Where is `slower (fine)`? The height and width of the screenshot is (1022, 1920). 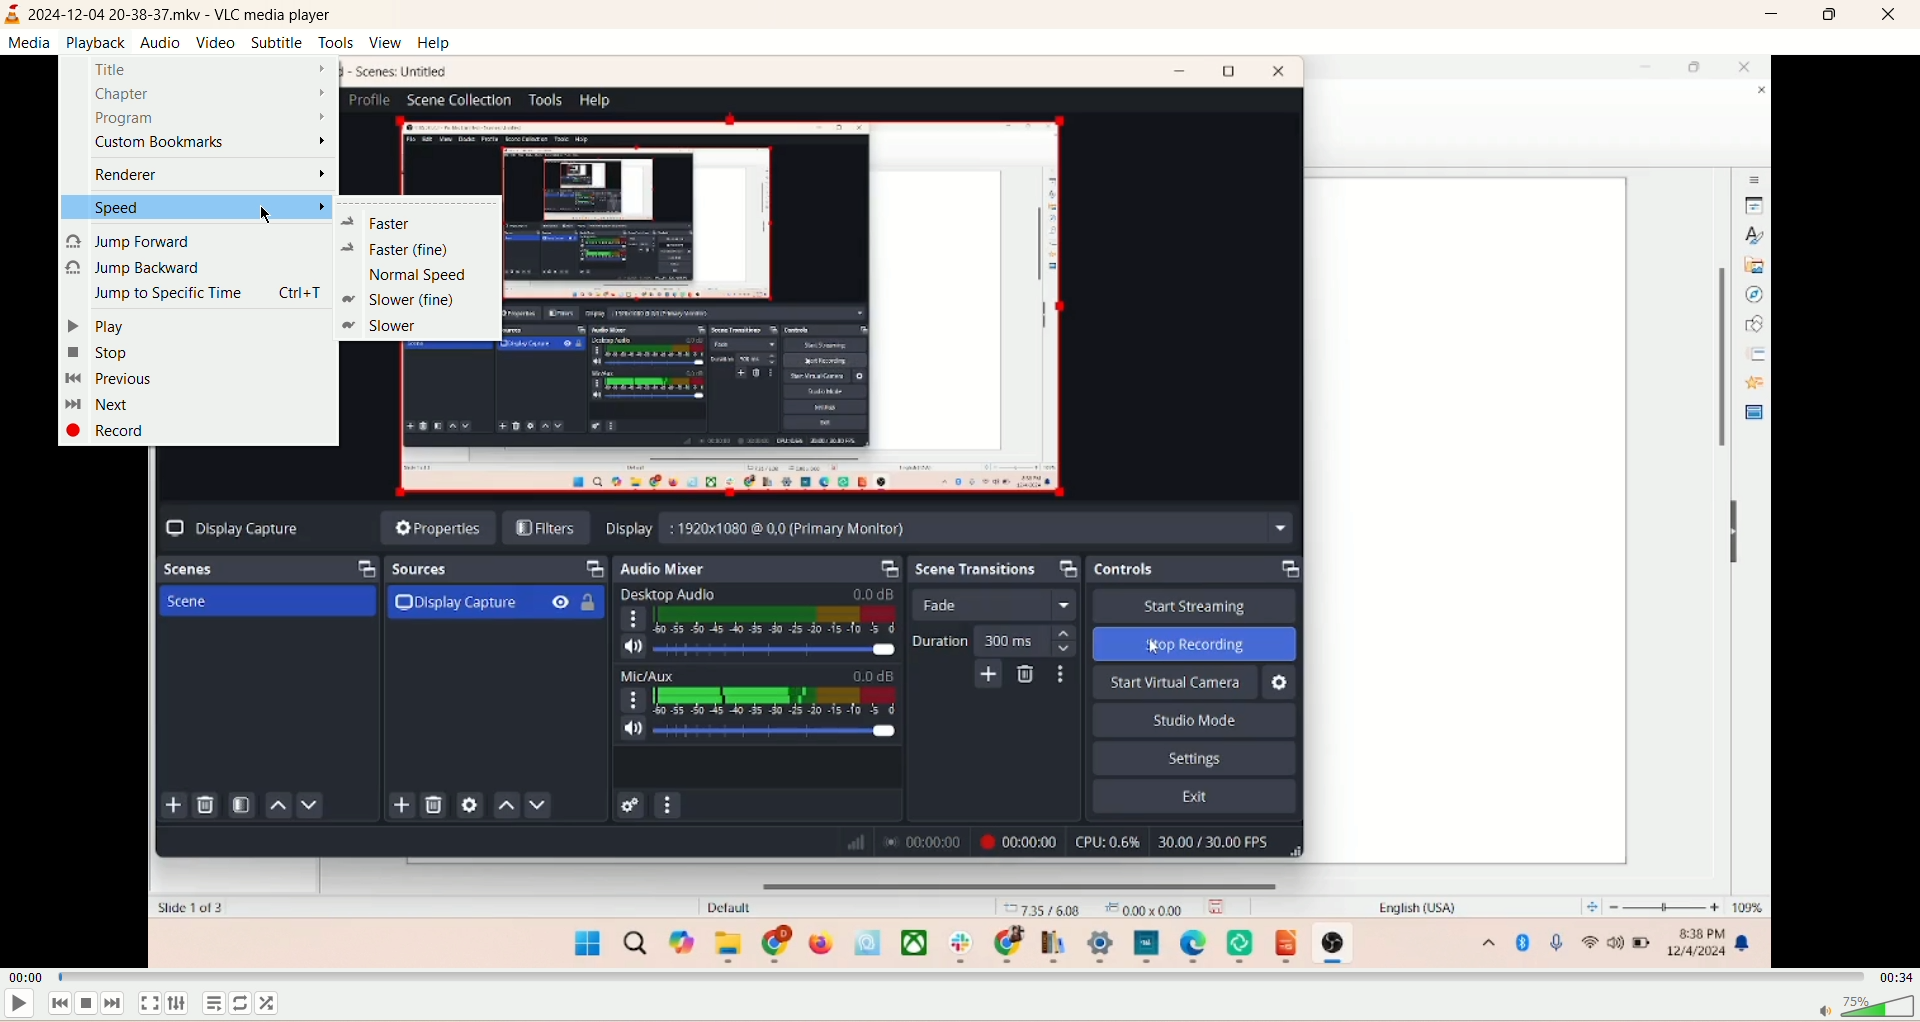 slower (fine) is located at coordinates (405, 298).